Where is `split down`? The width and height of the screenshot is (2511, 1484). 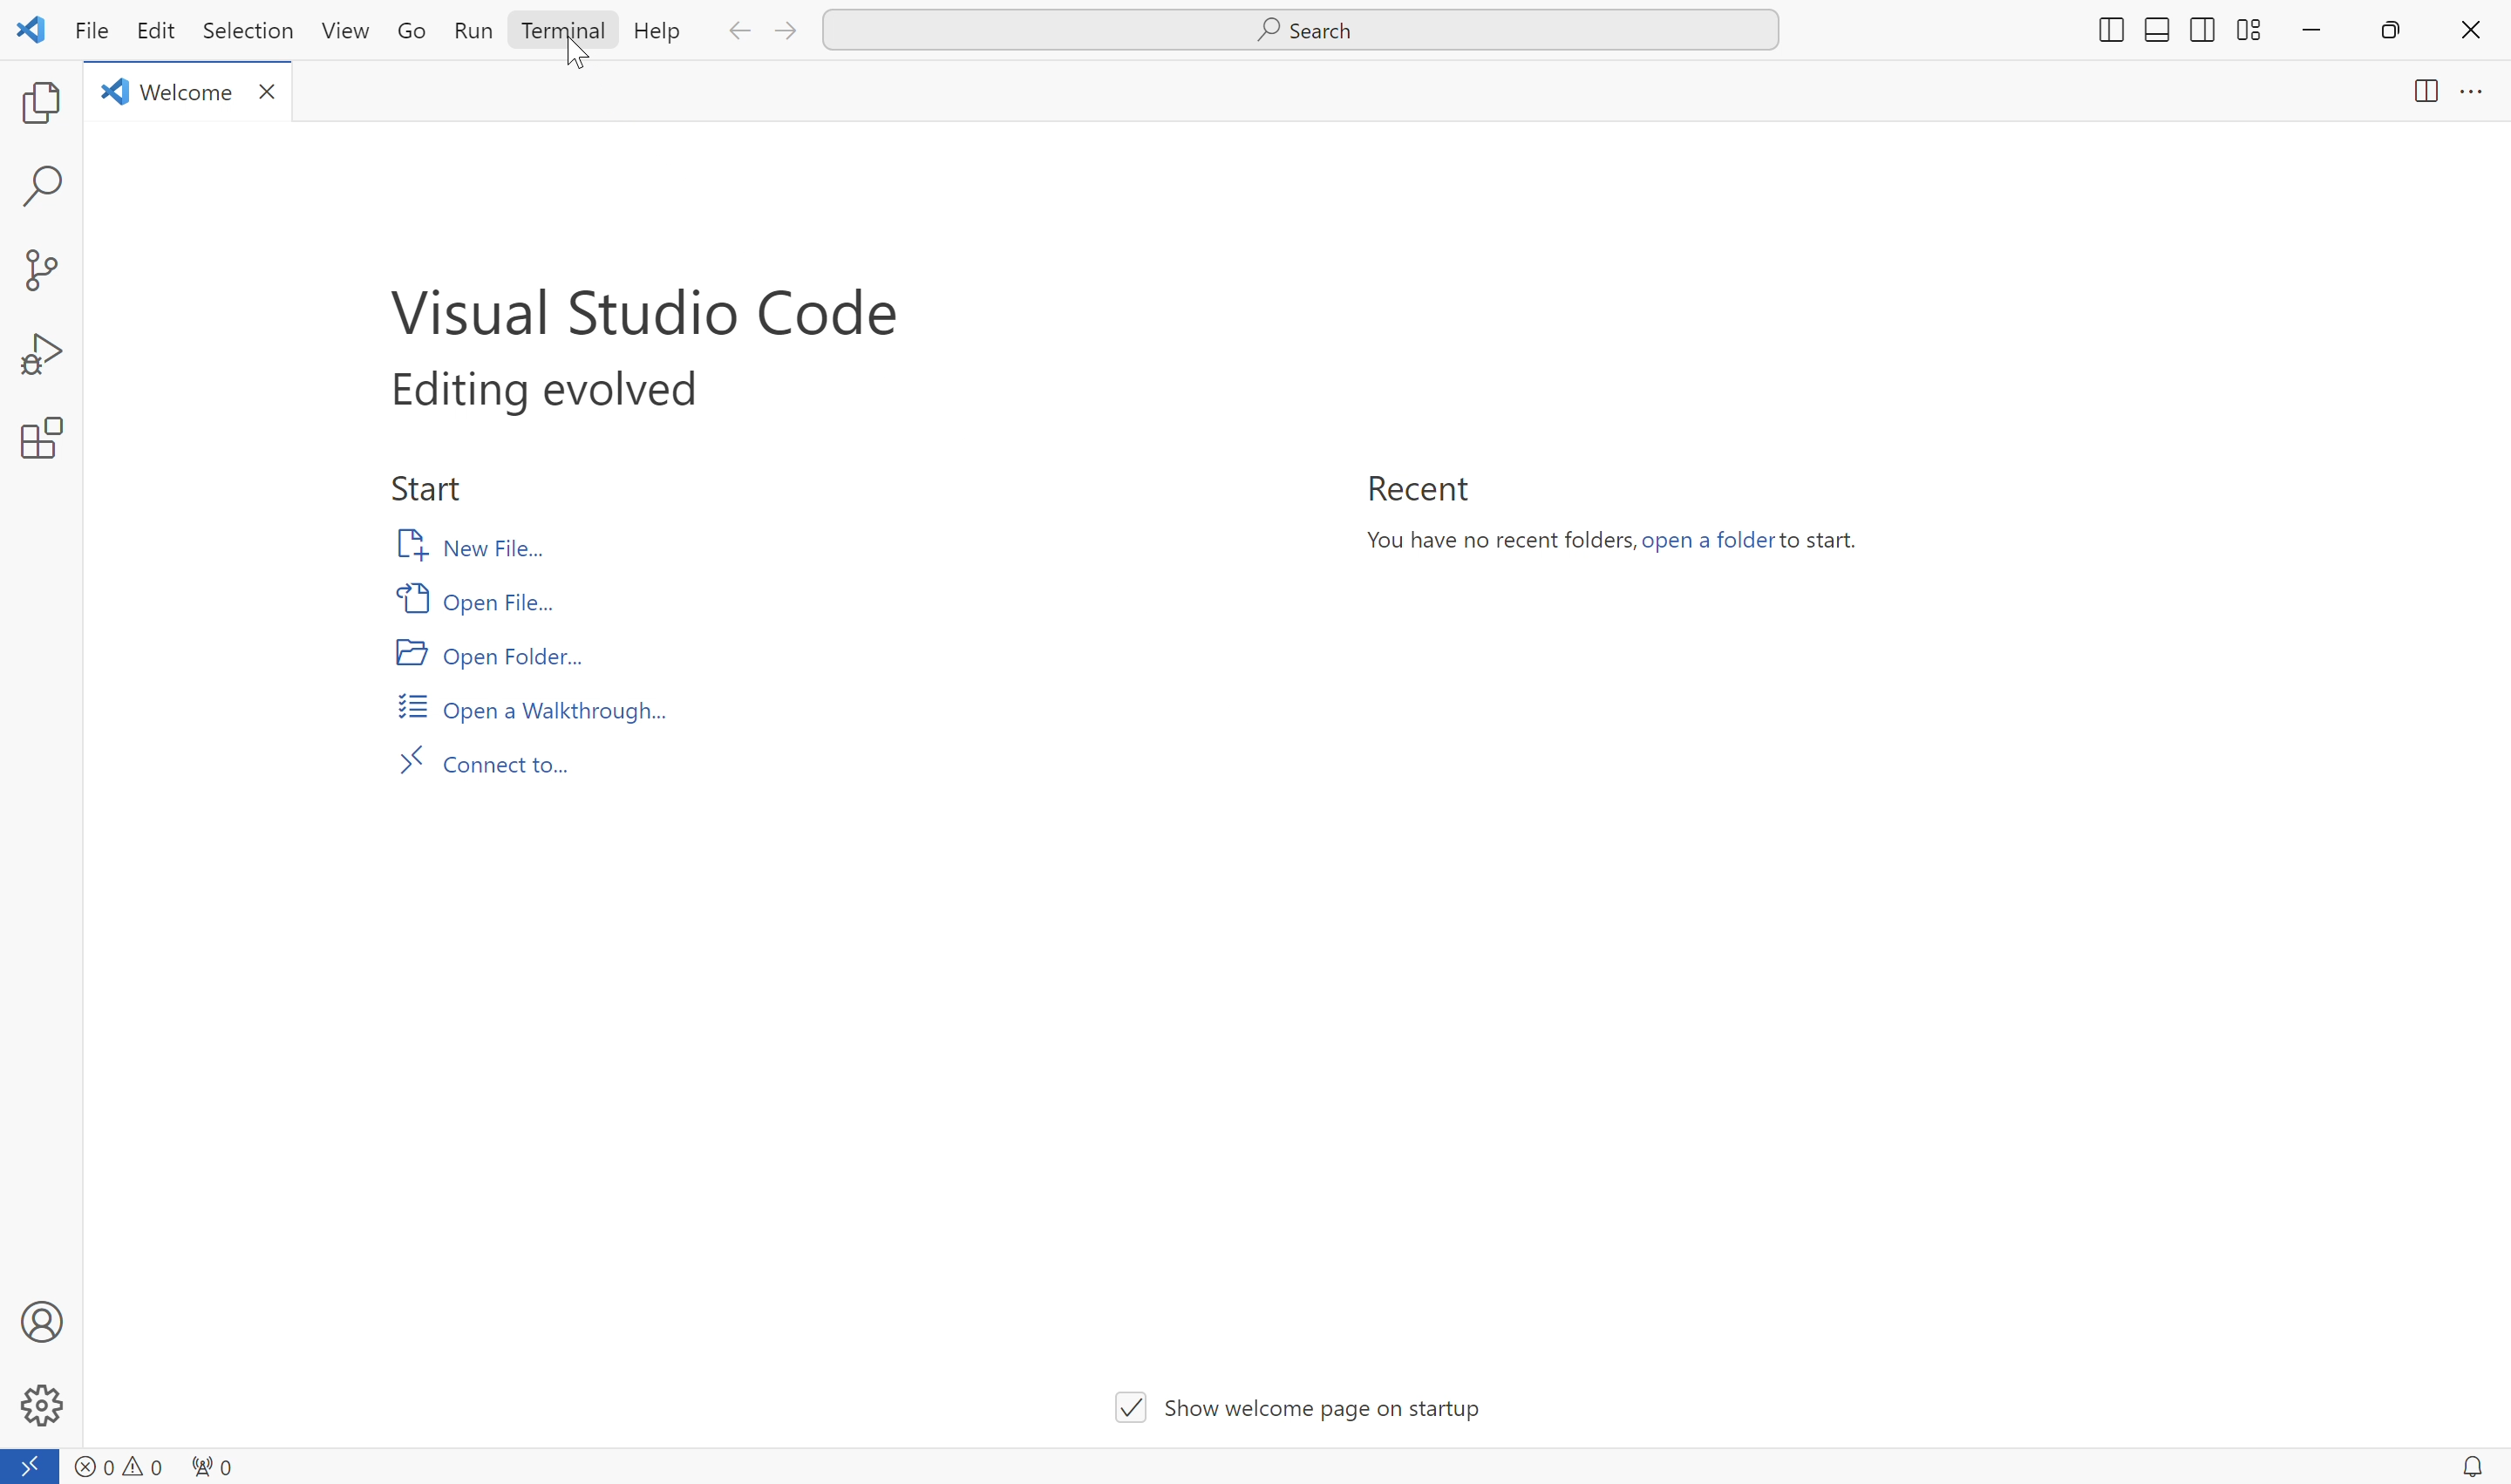
split down is located at coordinates (2156, 33).